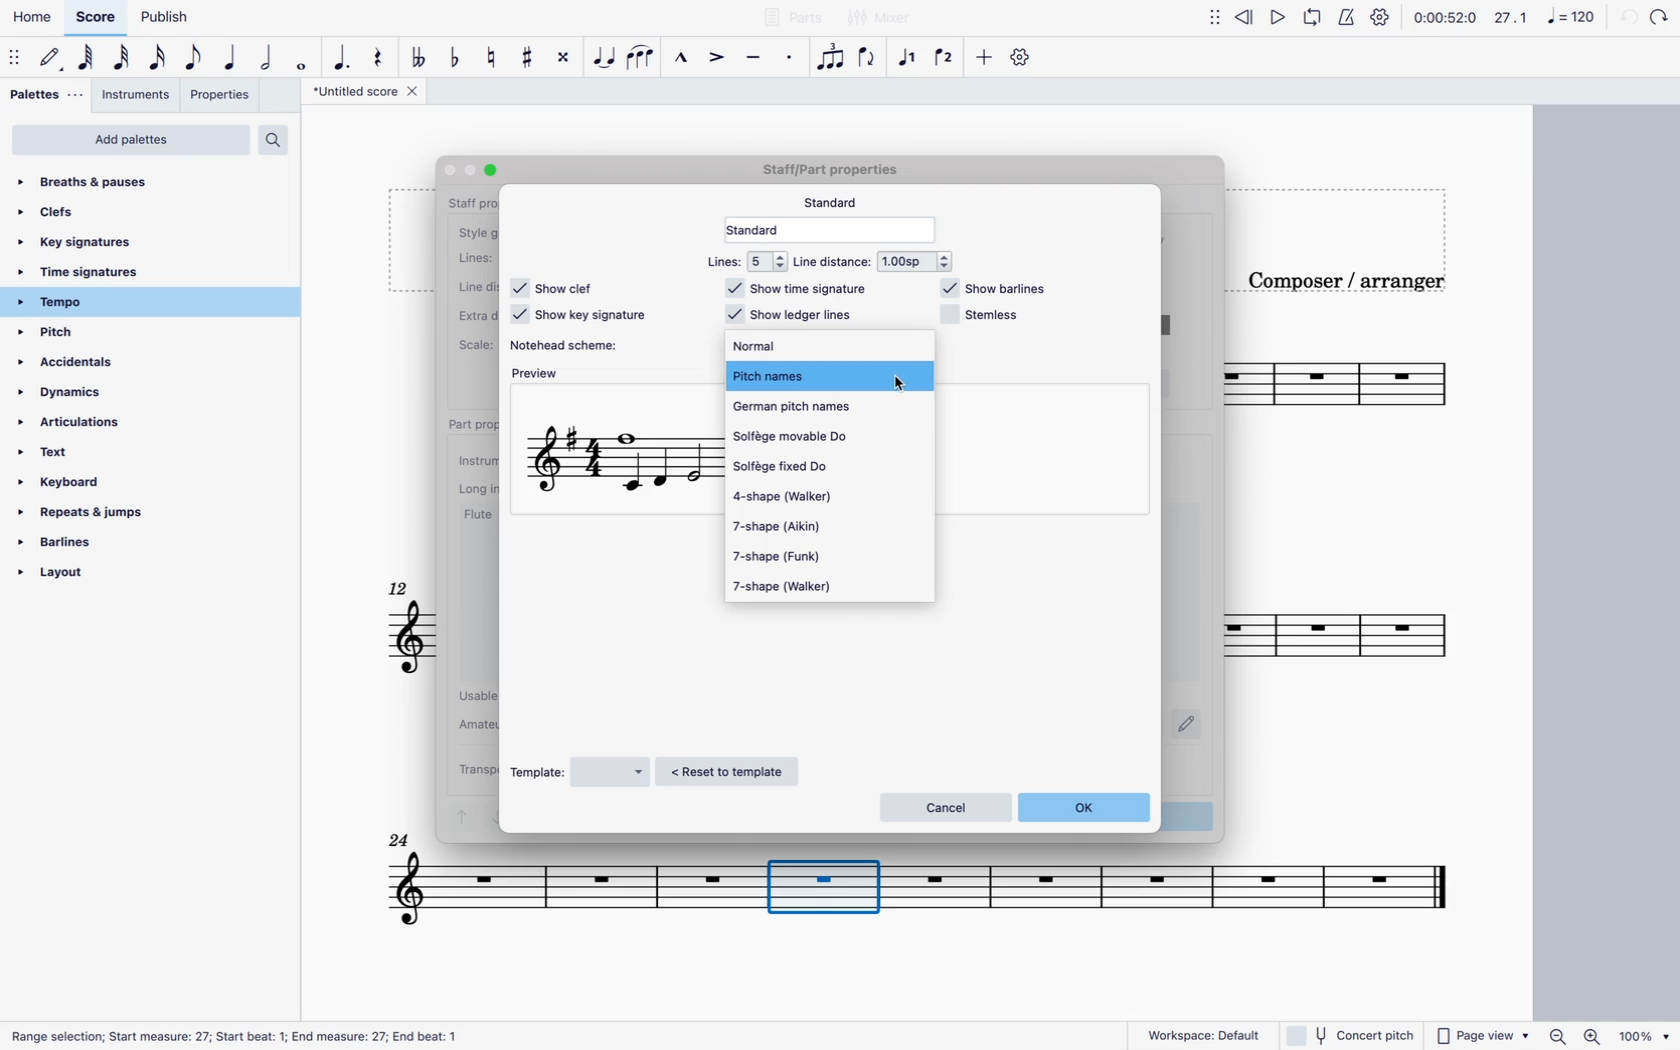 The image size is (1680, 1050). I want to click on scale, so click(1544, 18).